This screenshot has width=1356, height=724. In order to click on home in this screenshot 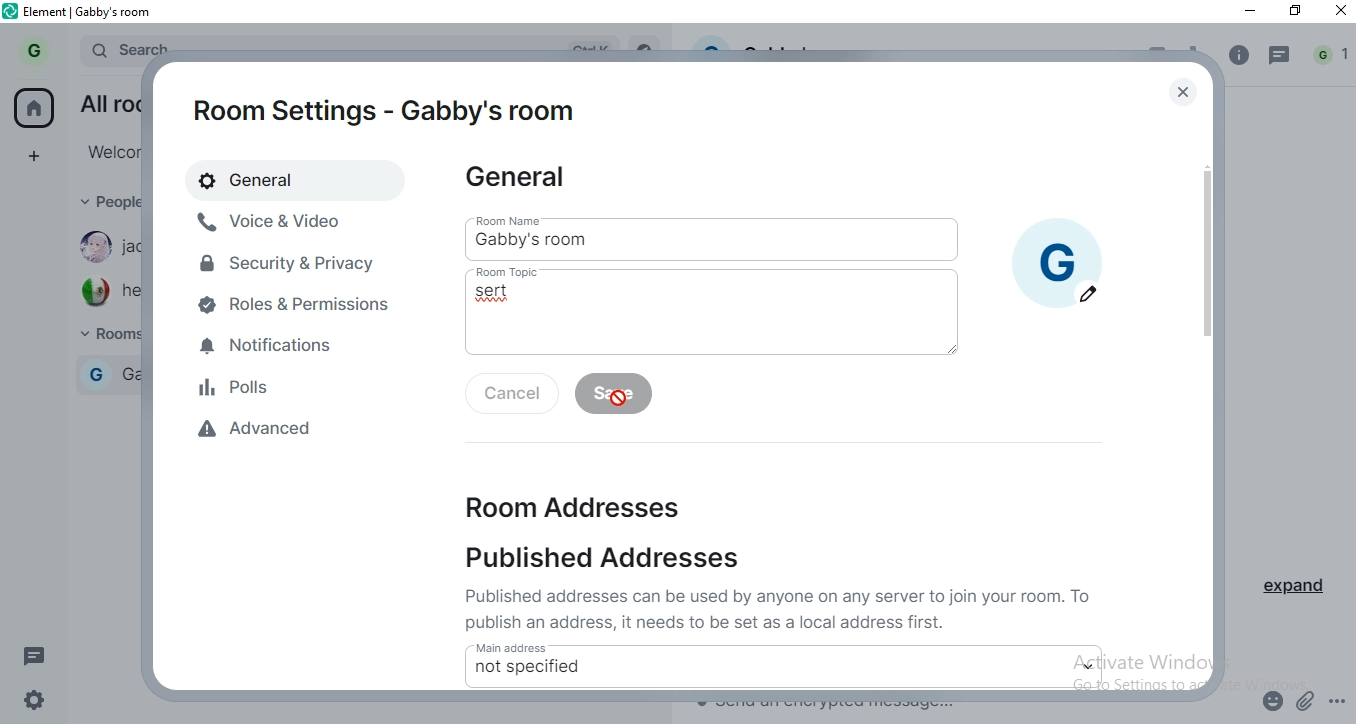, I will do `click(35, 107)`.